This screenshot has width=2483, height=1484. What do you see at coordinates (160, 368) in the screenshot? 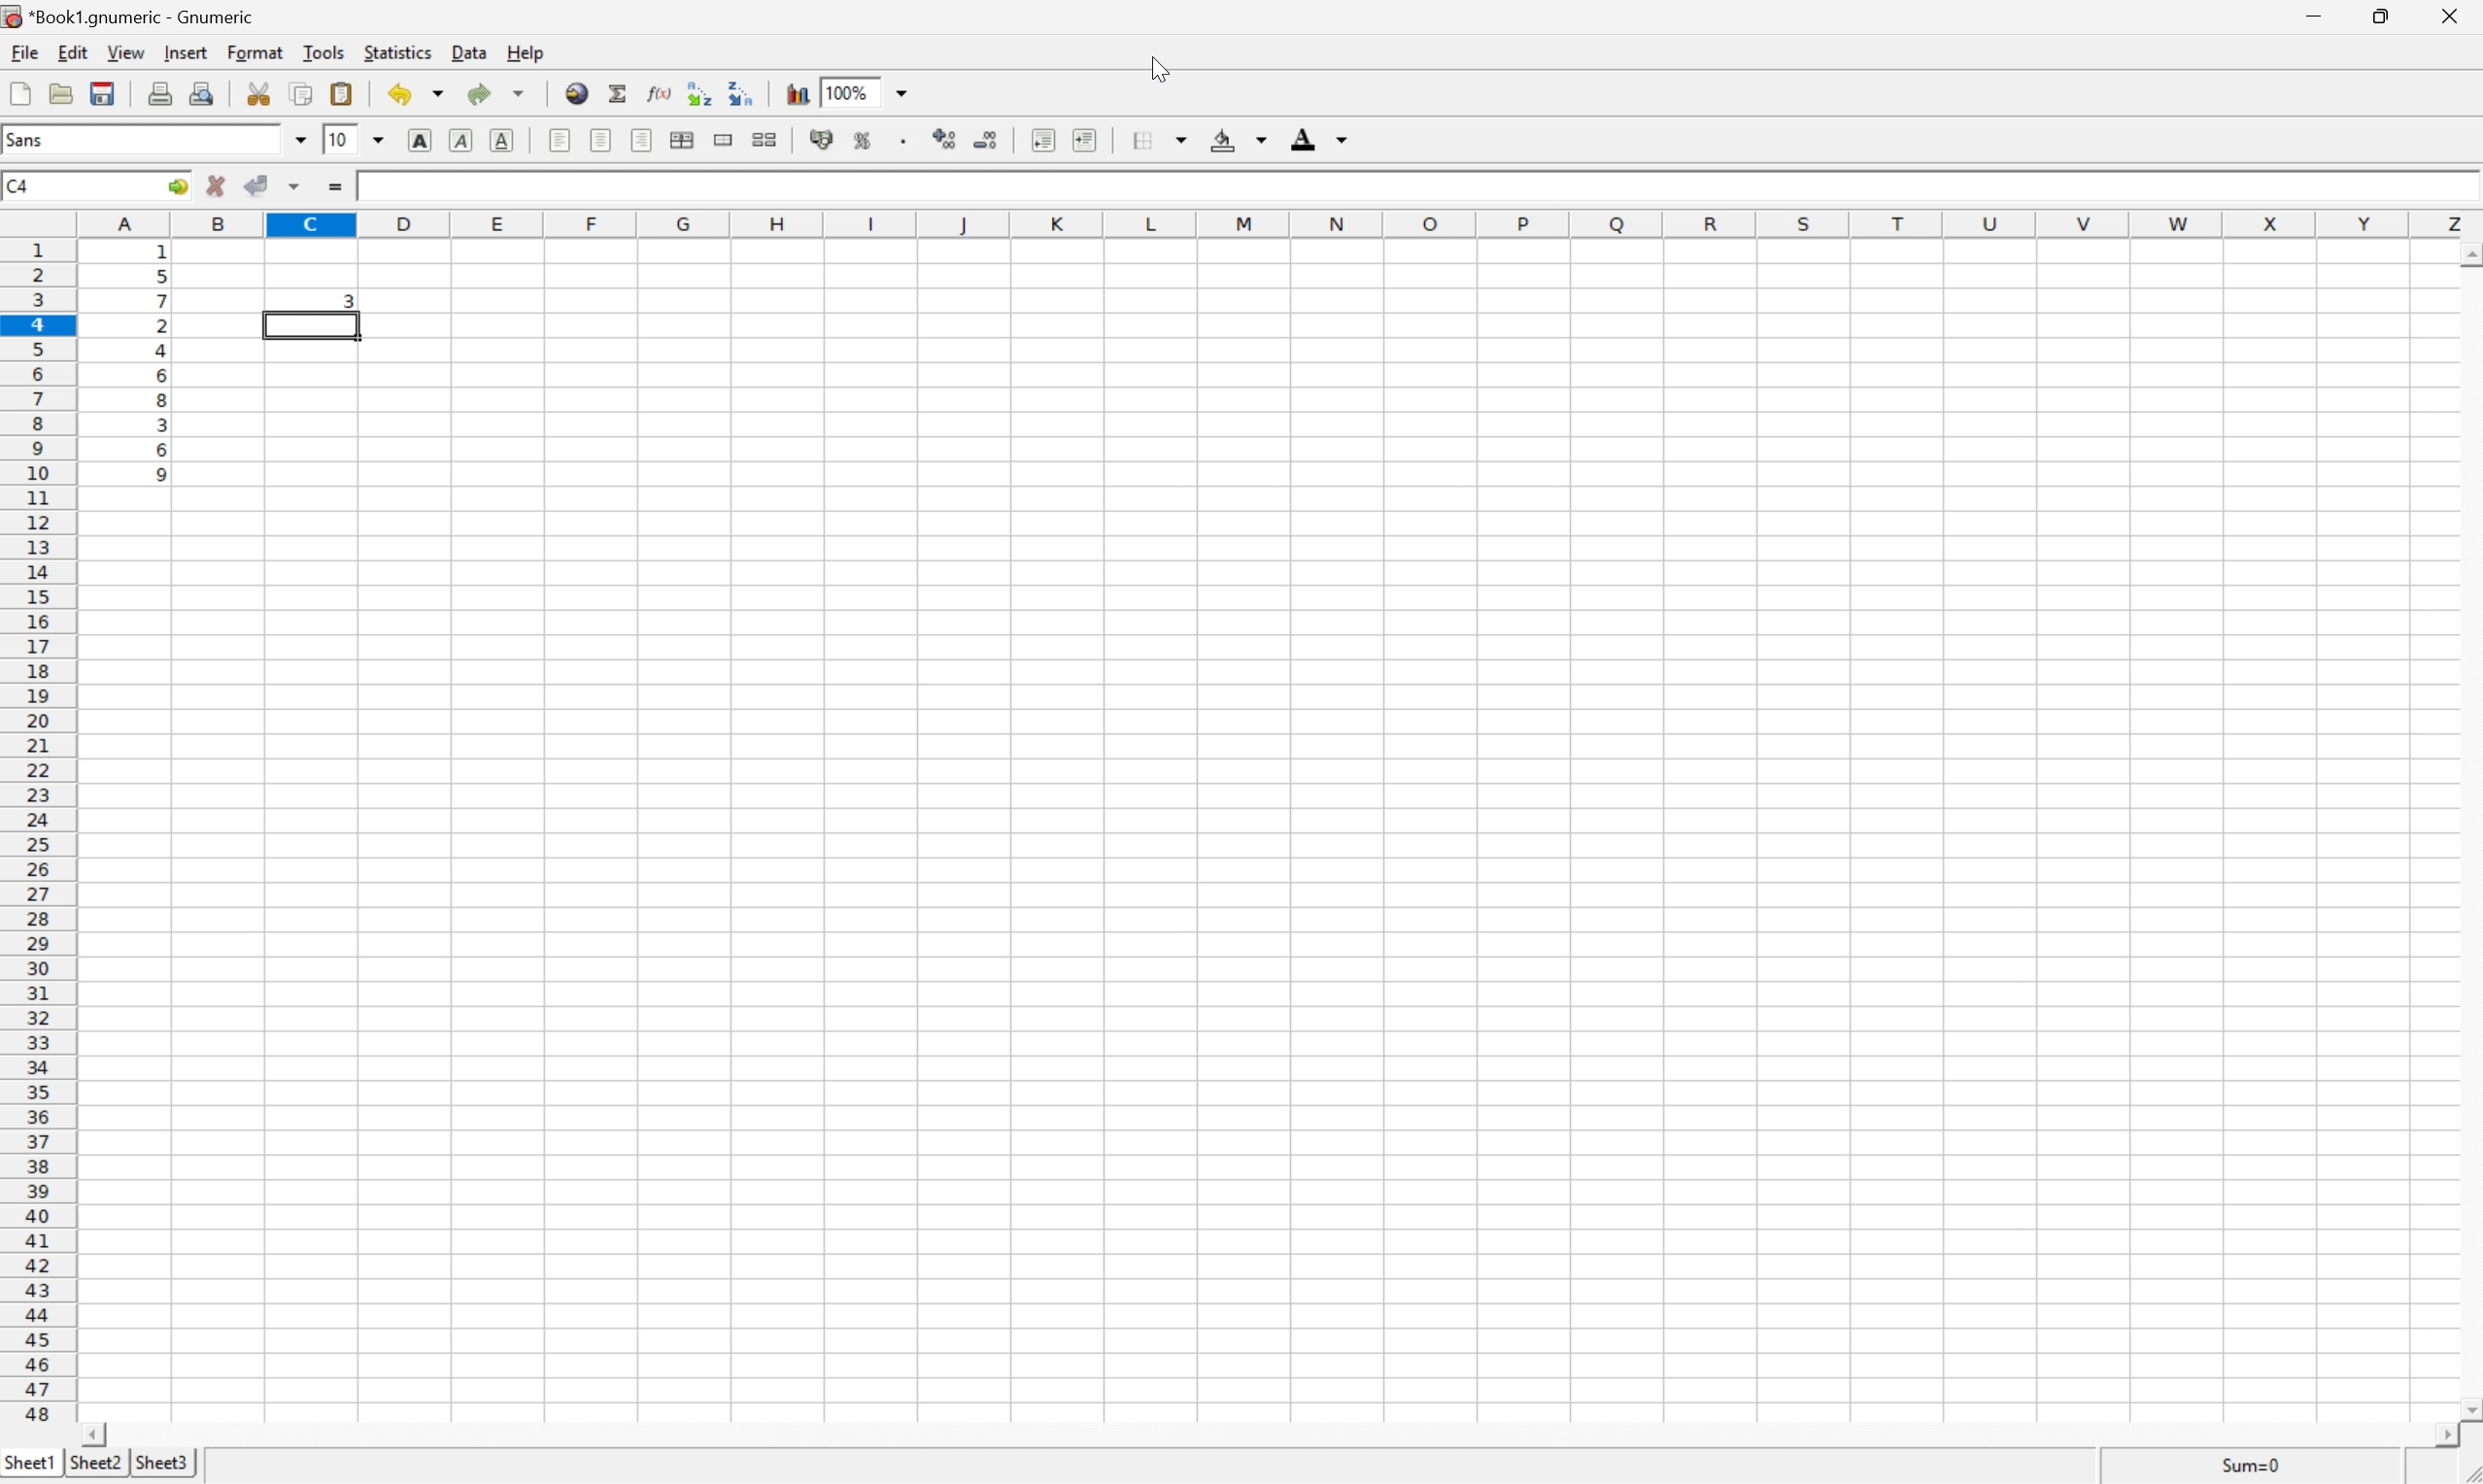
I see `random numbers` at bounding box center [160, 368].